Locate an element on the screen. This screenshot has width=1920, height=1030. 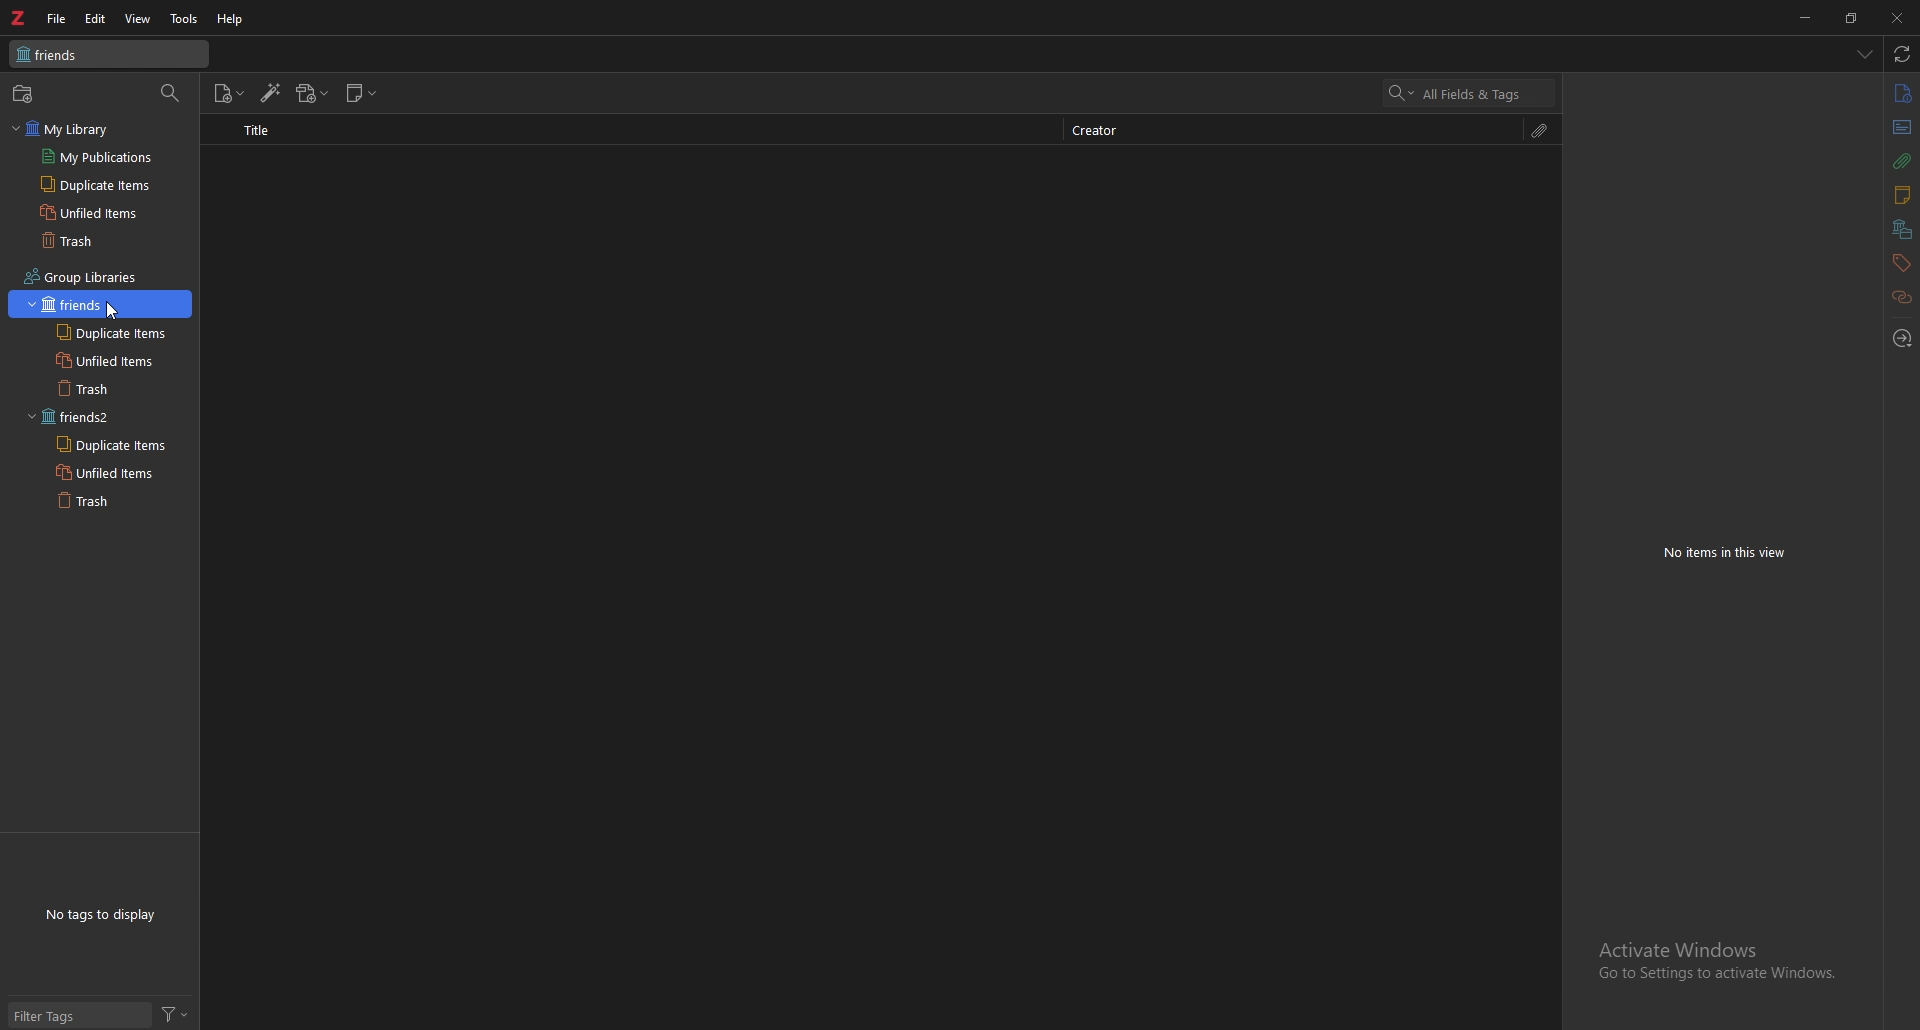
info is located at coordinates (1903, 92).